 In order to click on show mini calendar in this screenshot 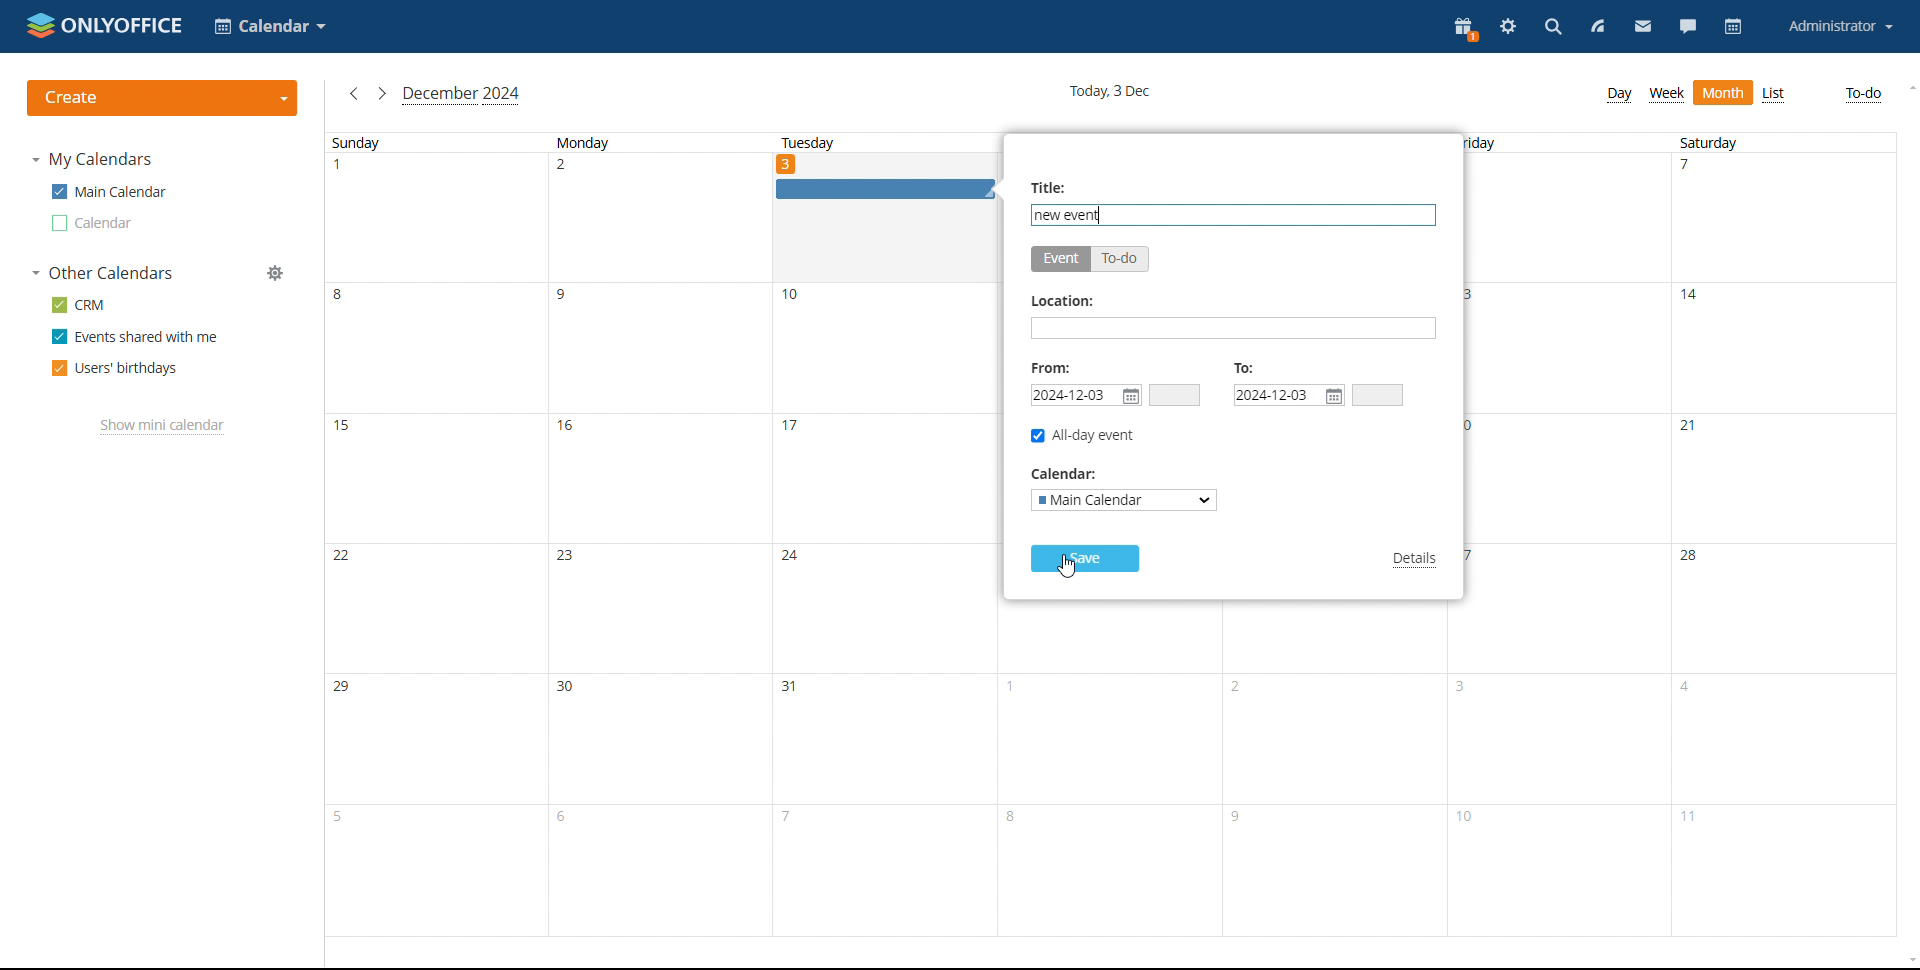, I will do `click(162, 428)`.